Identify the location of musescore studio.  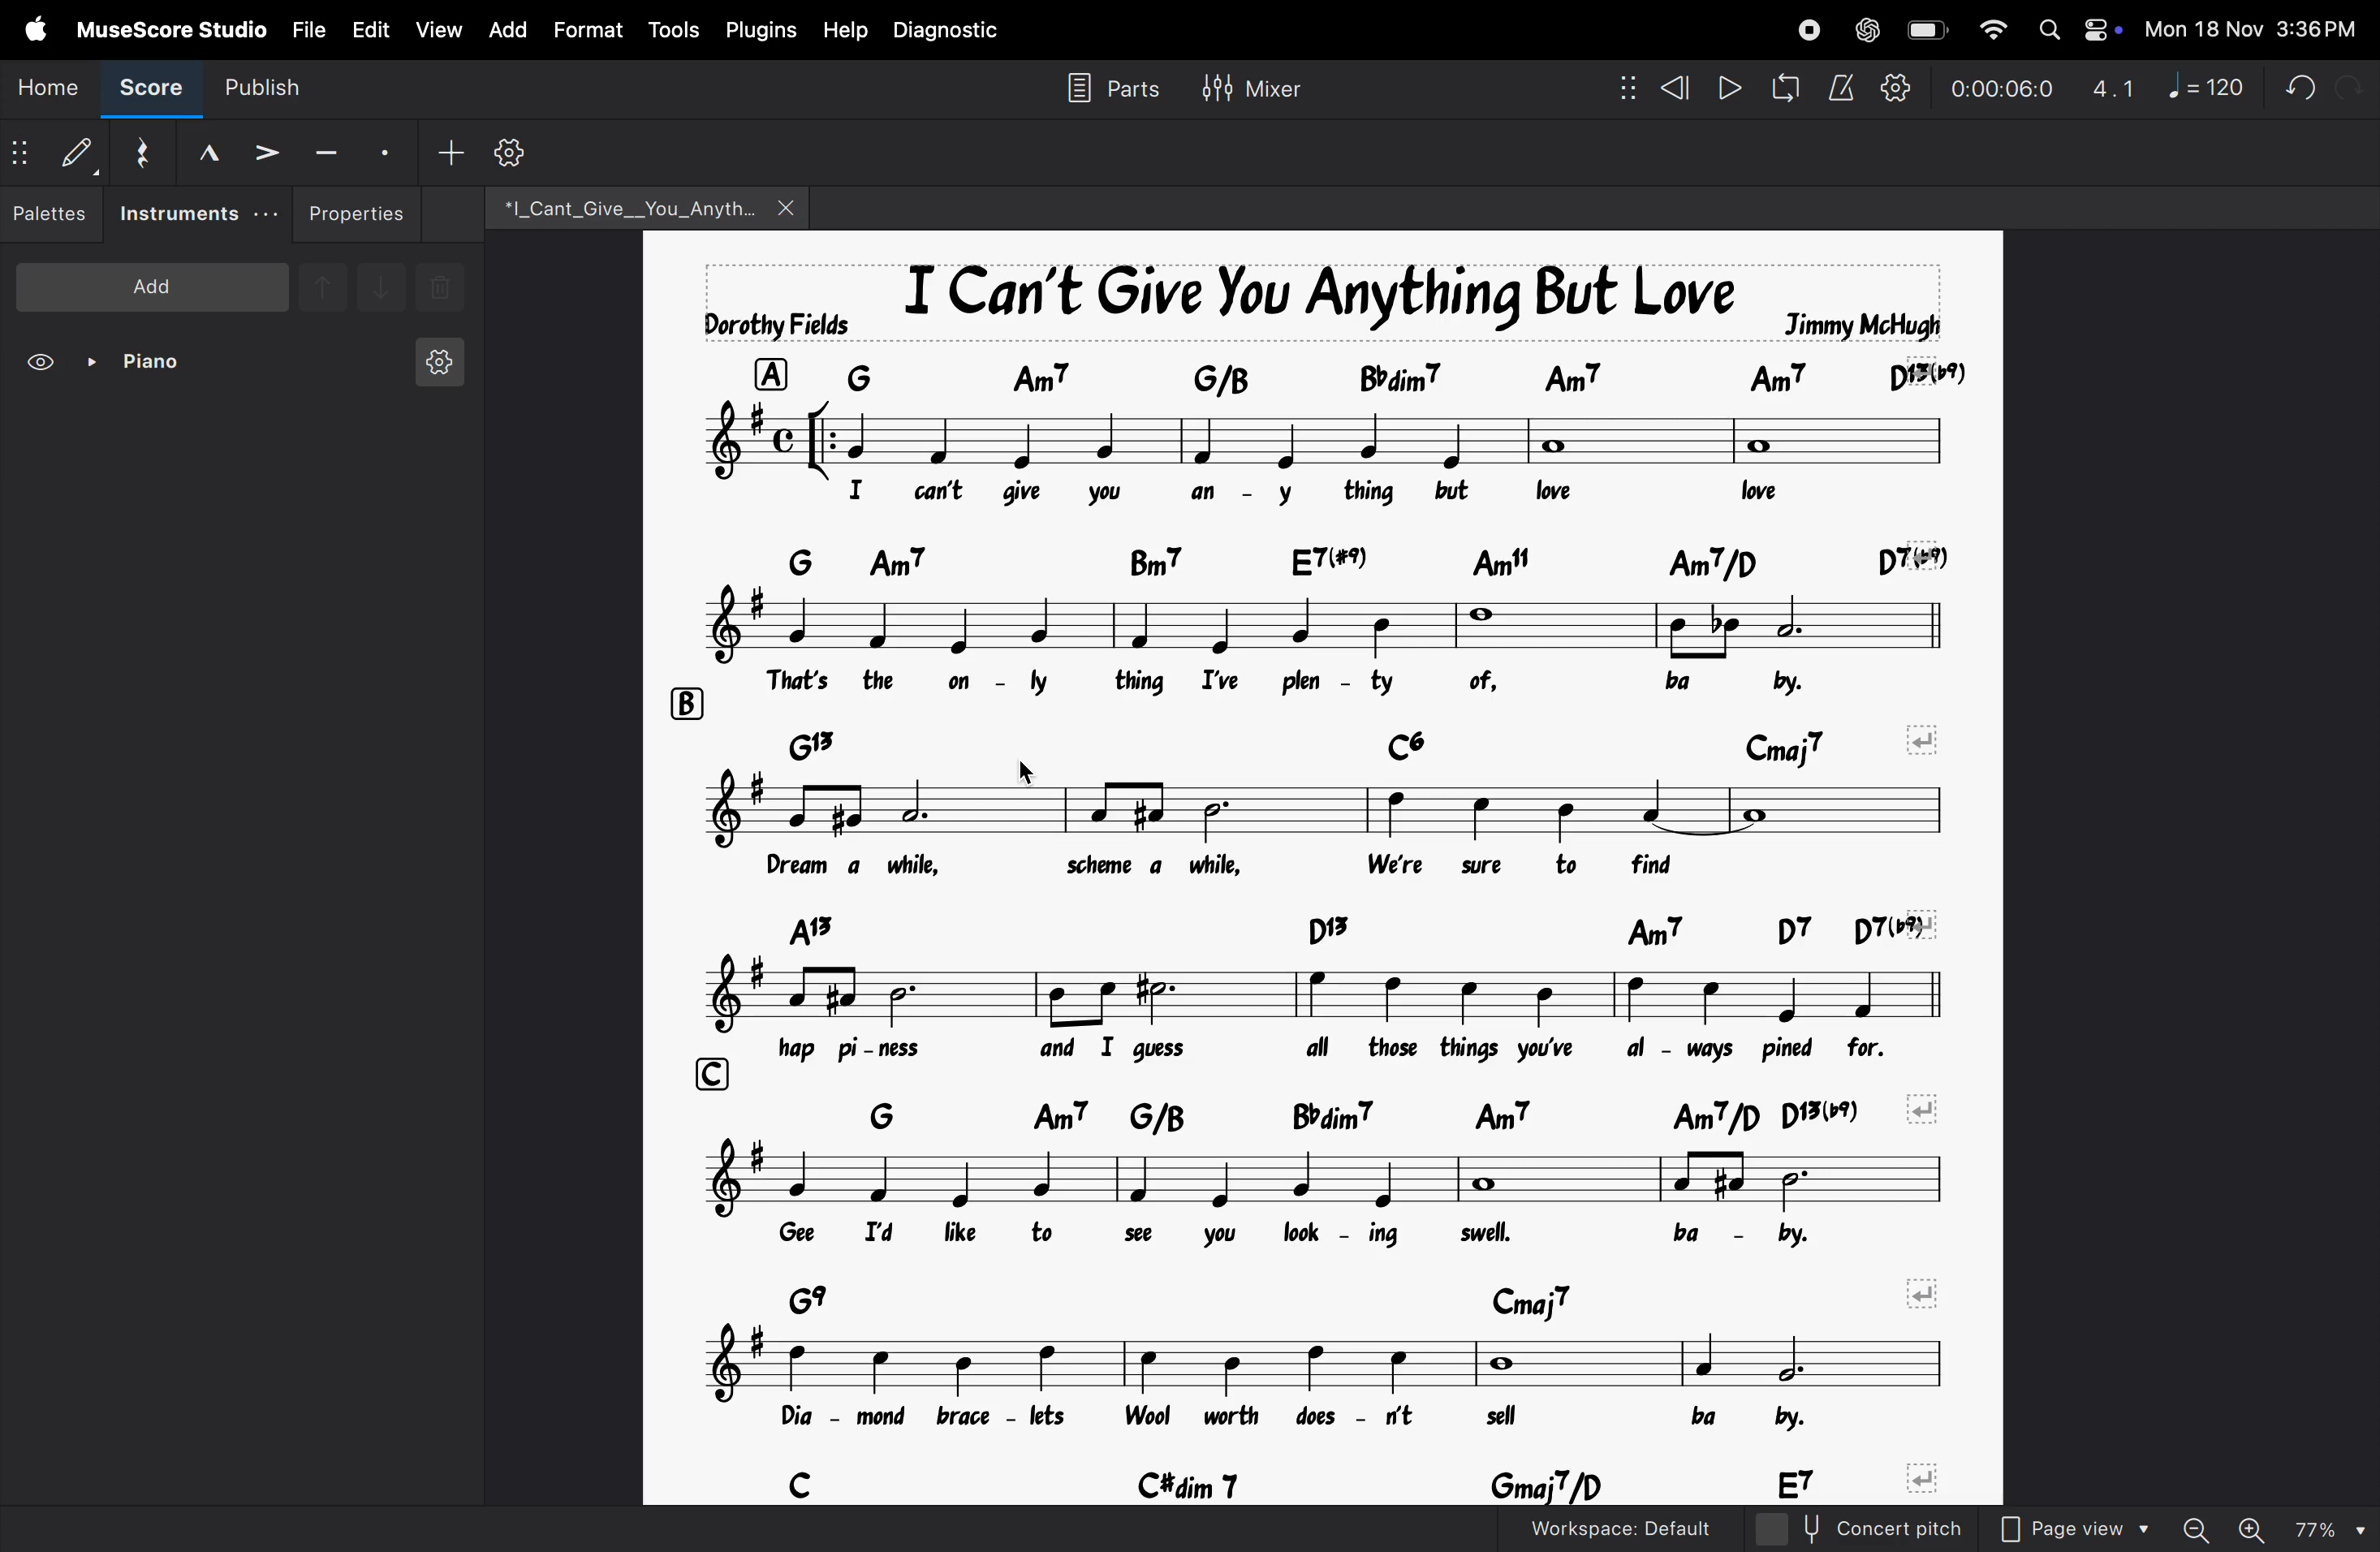
(166, 27).